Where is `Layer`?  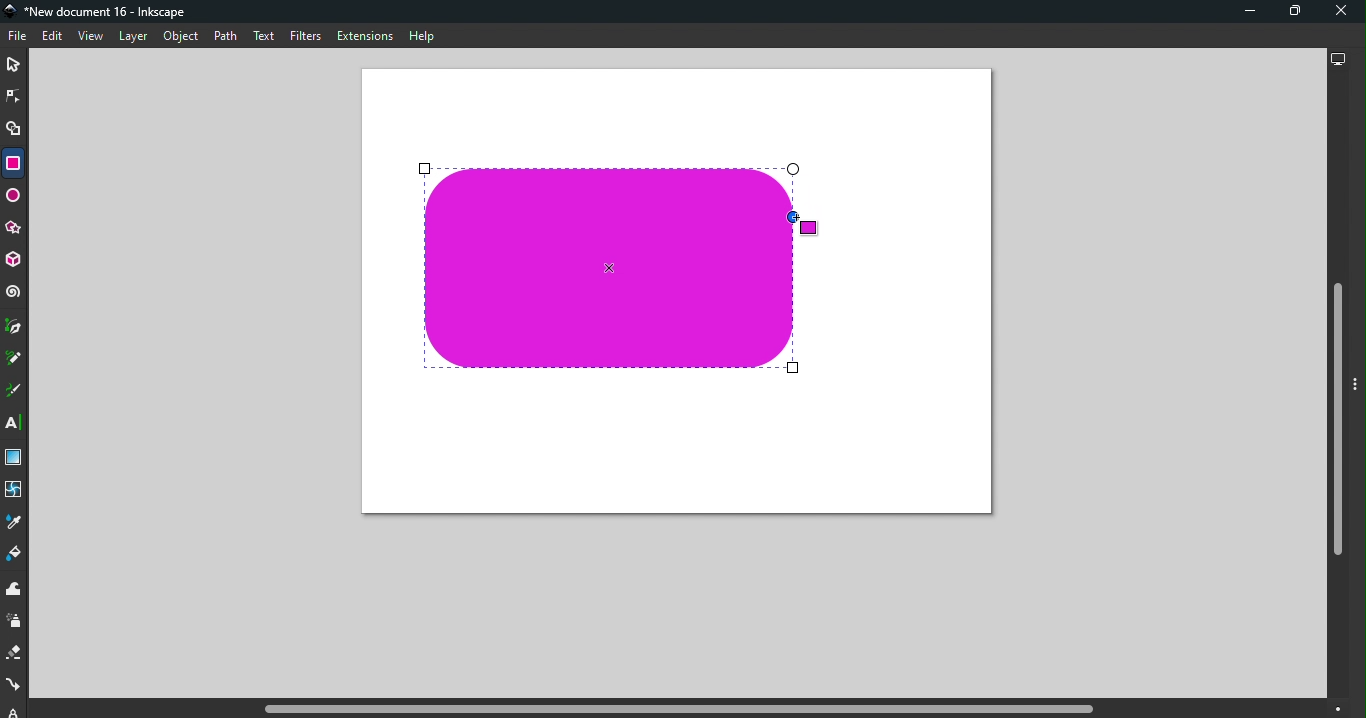 Layer is located at coordinates (133, 38).